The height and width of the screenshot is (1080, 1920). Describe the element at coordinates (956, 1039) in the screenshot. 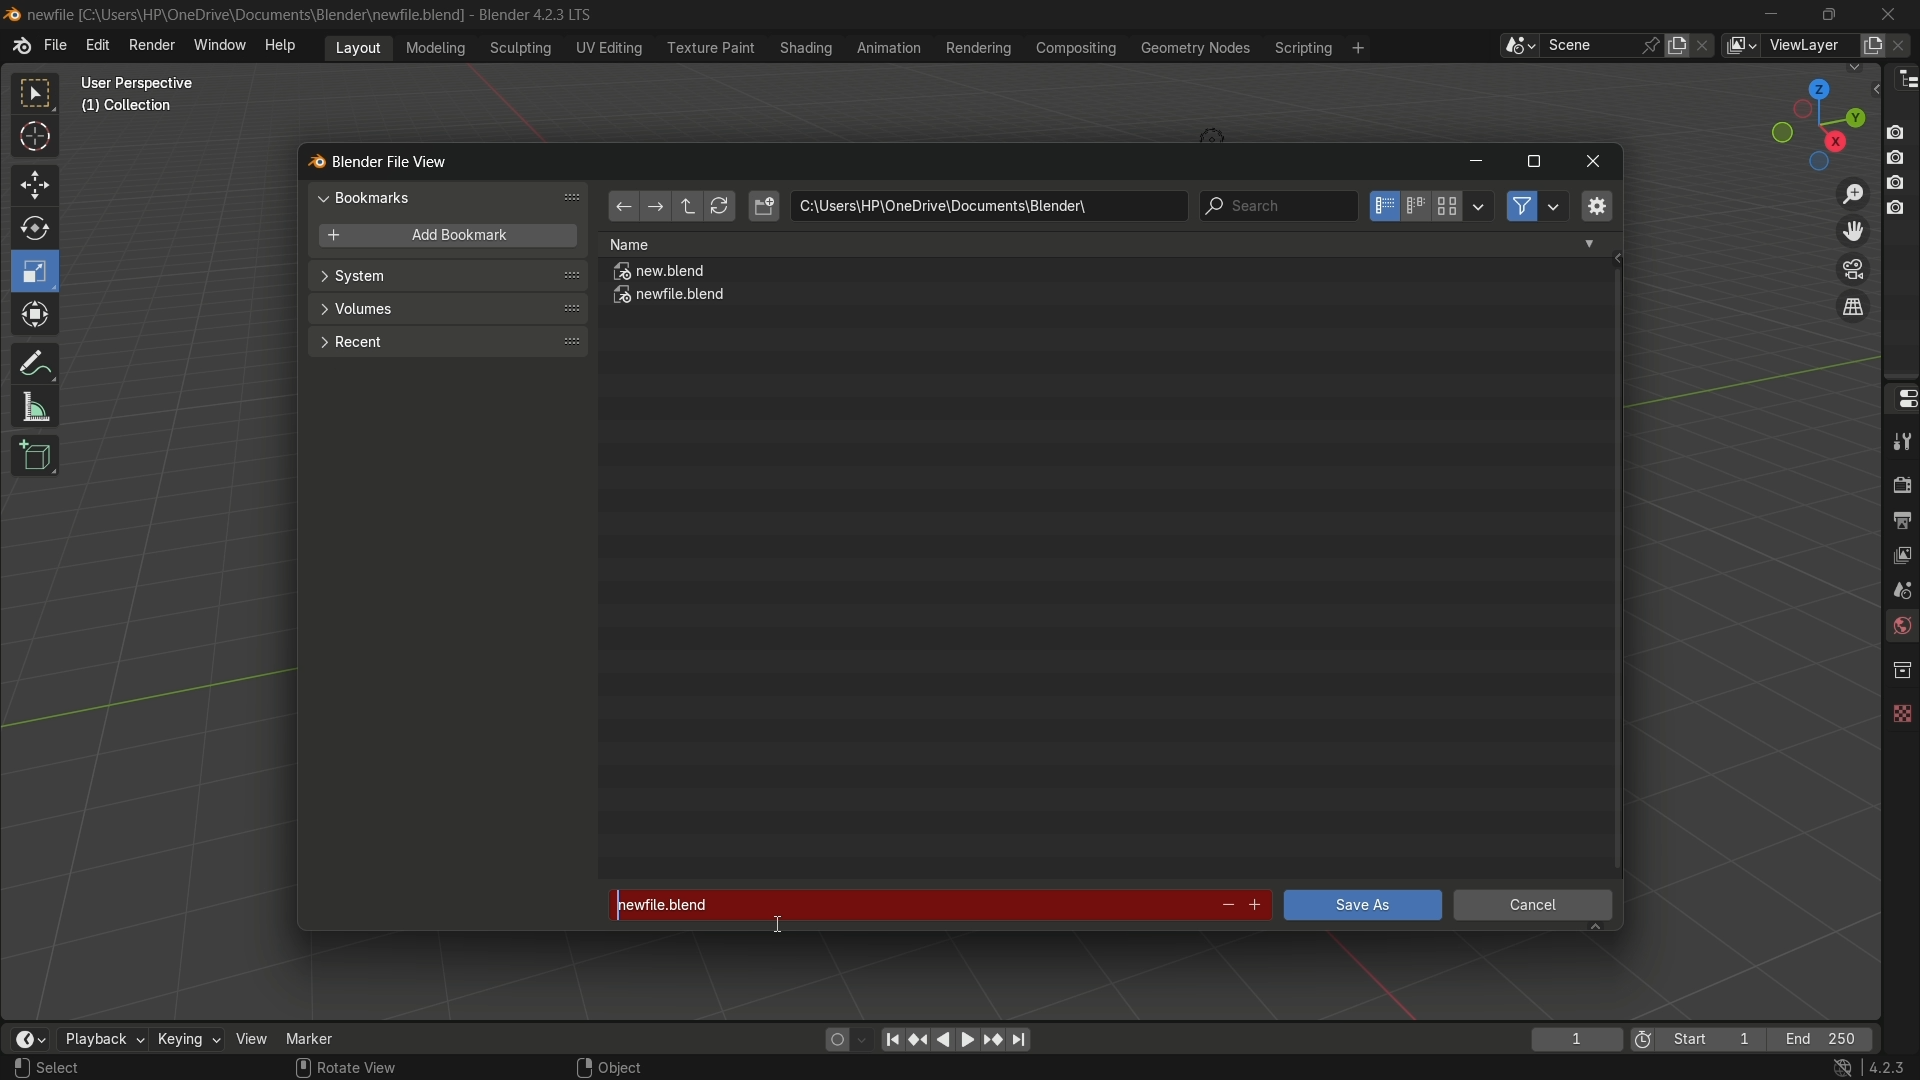

I see `play animation` at that location.